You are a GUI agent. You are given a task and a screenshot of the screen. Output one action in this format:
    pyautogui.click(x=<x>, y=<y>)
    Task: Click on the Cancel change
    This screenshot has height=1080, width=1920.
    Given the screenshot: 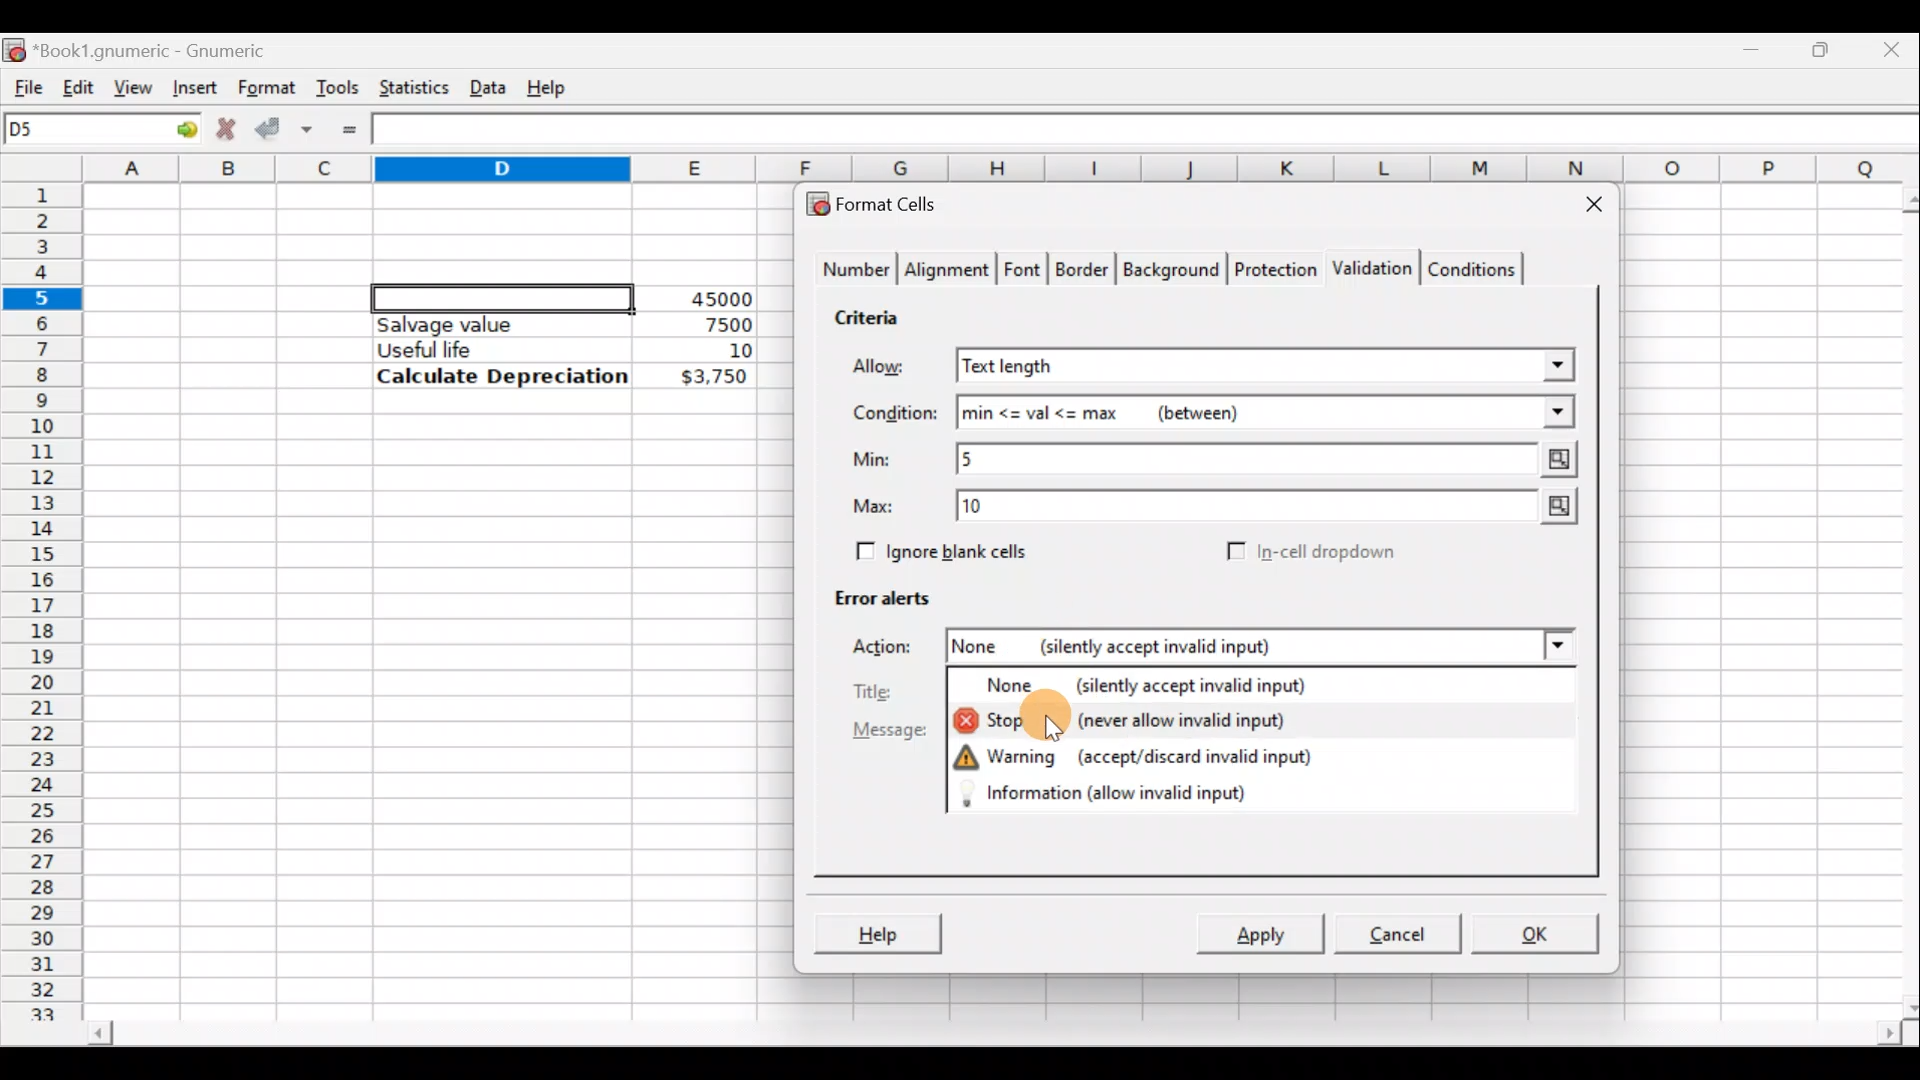 What is the action you would take?
    pyautogui.click(x=224, y=126)
    